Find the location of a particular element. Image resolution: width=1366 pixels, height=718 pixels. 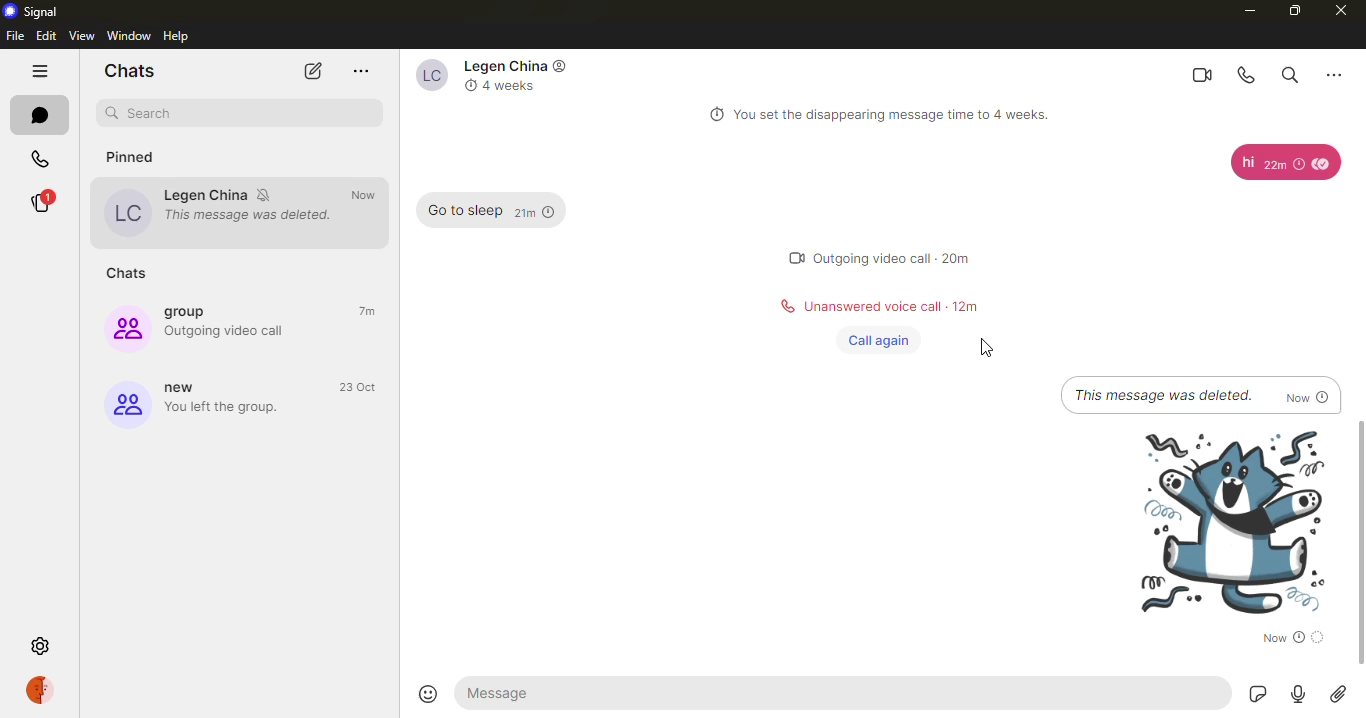

new is located at coordinates (126, 405).